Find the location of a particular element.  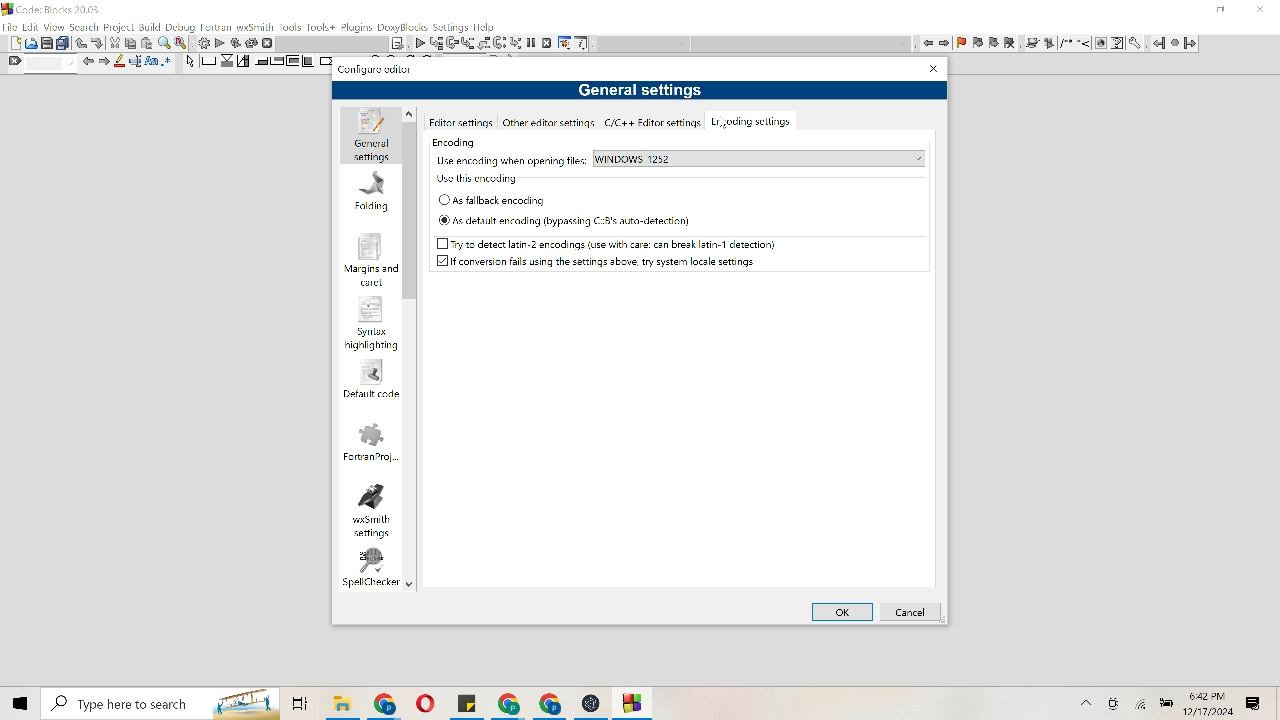

Go Forward is located at coordinates (1190, 43).